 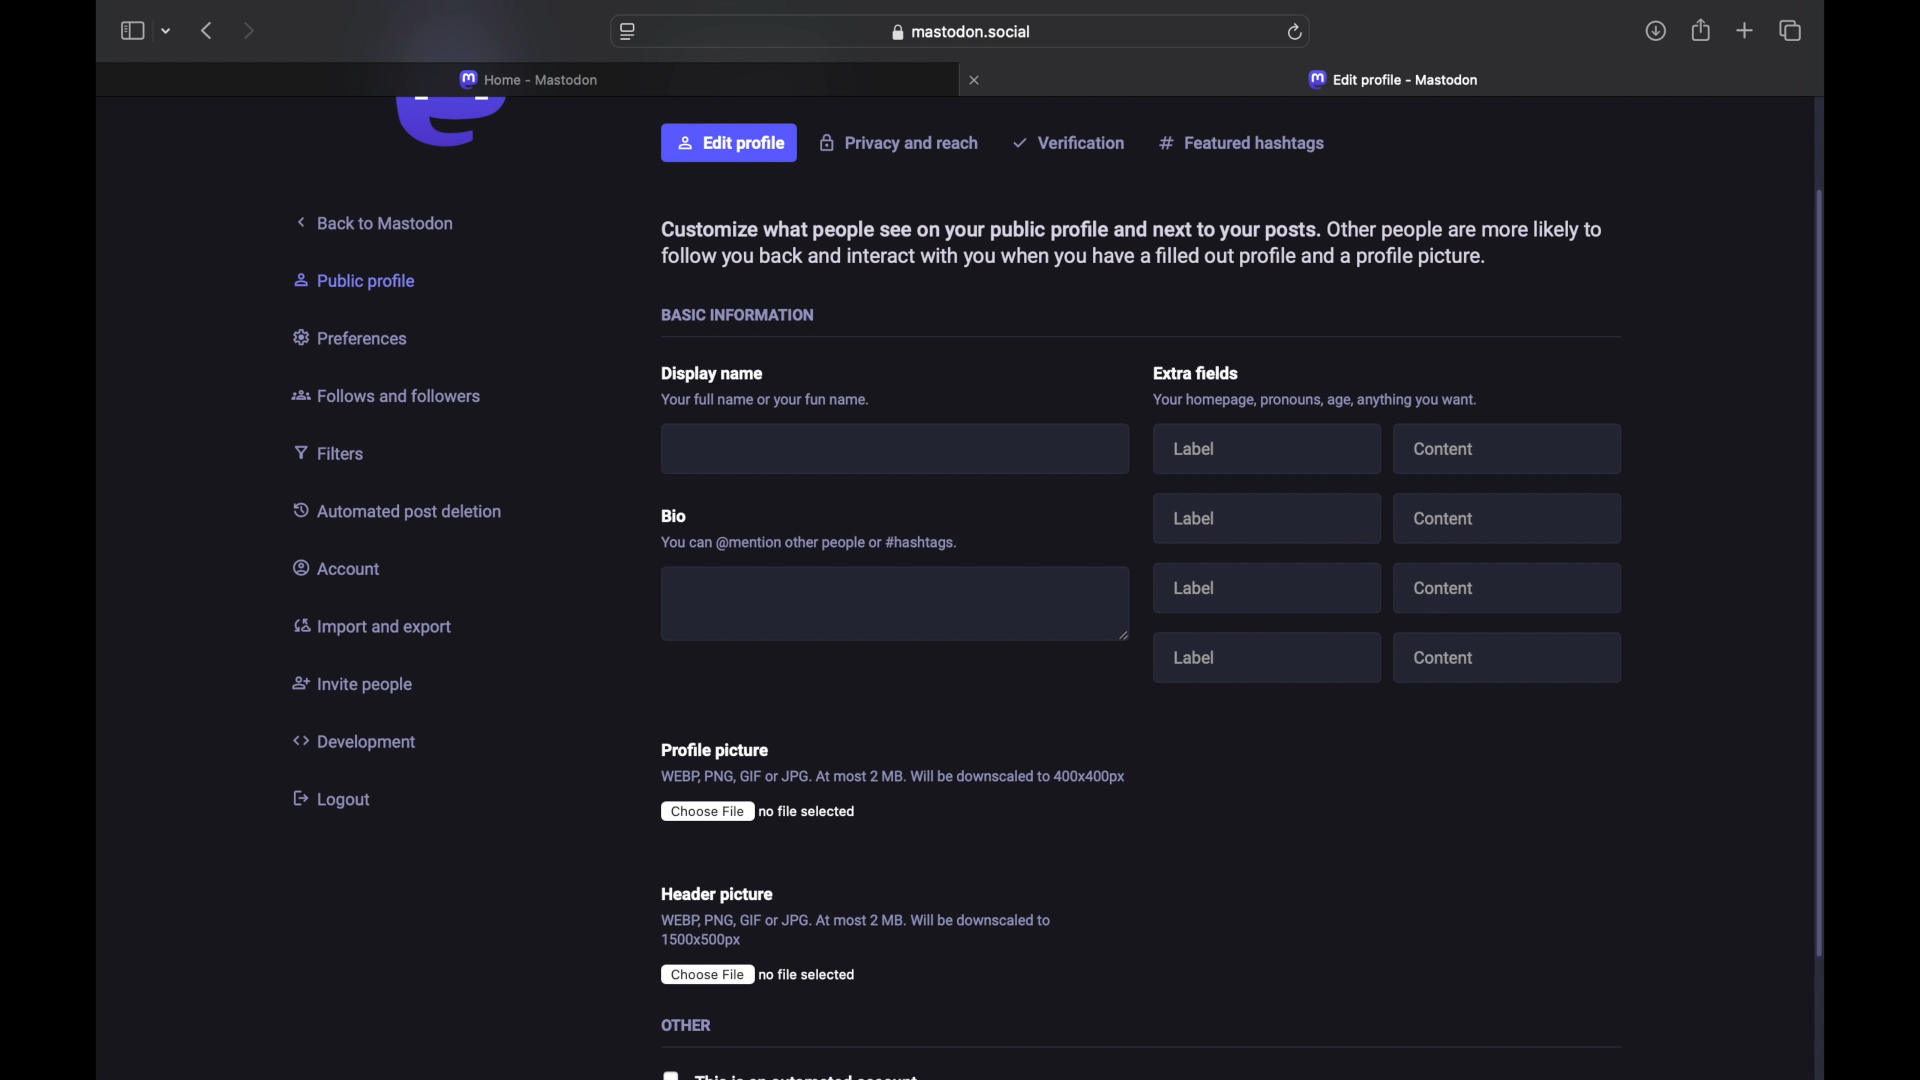 What do you see at coordinates (1272, 590) in the screenshot?
I see `label` at bounding box center [1272, 590].